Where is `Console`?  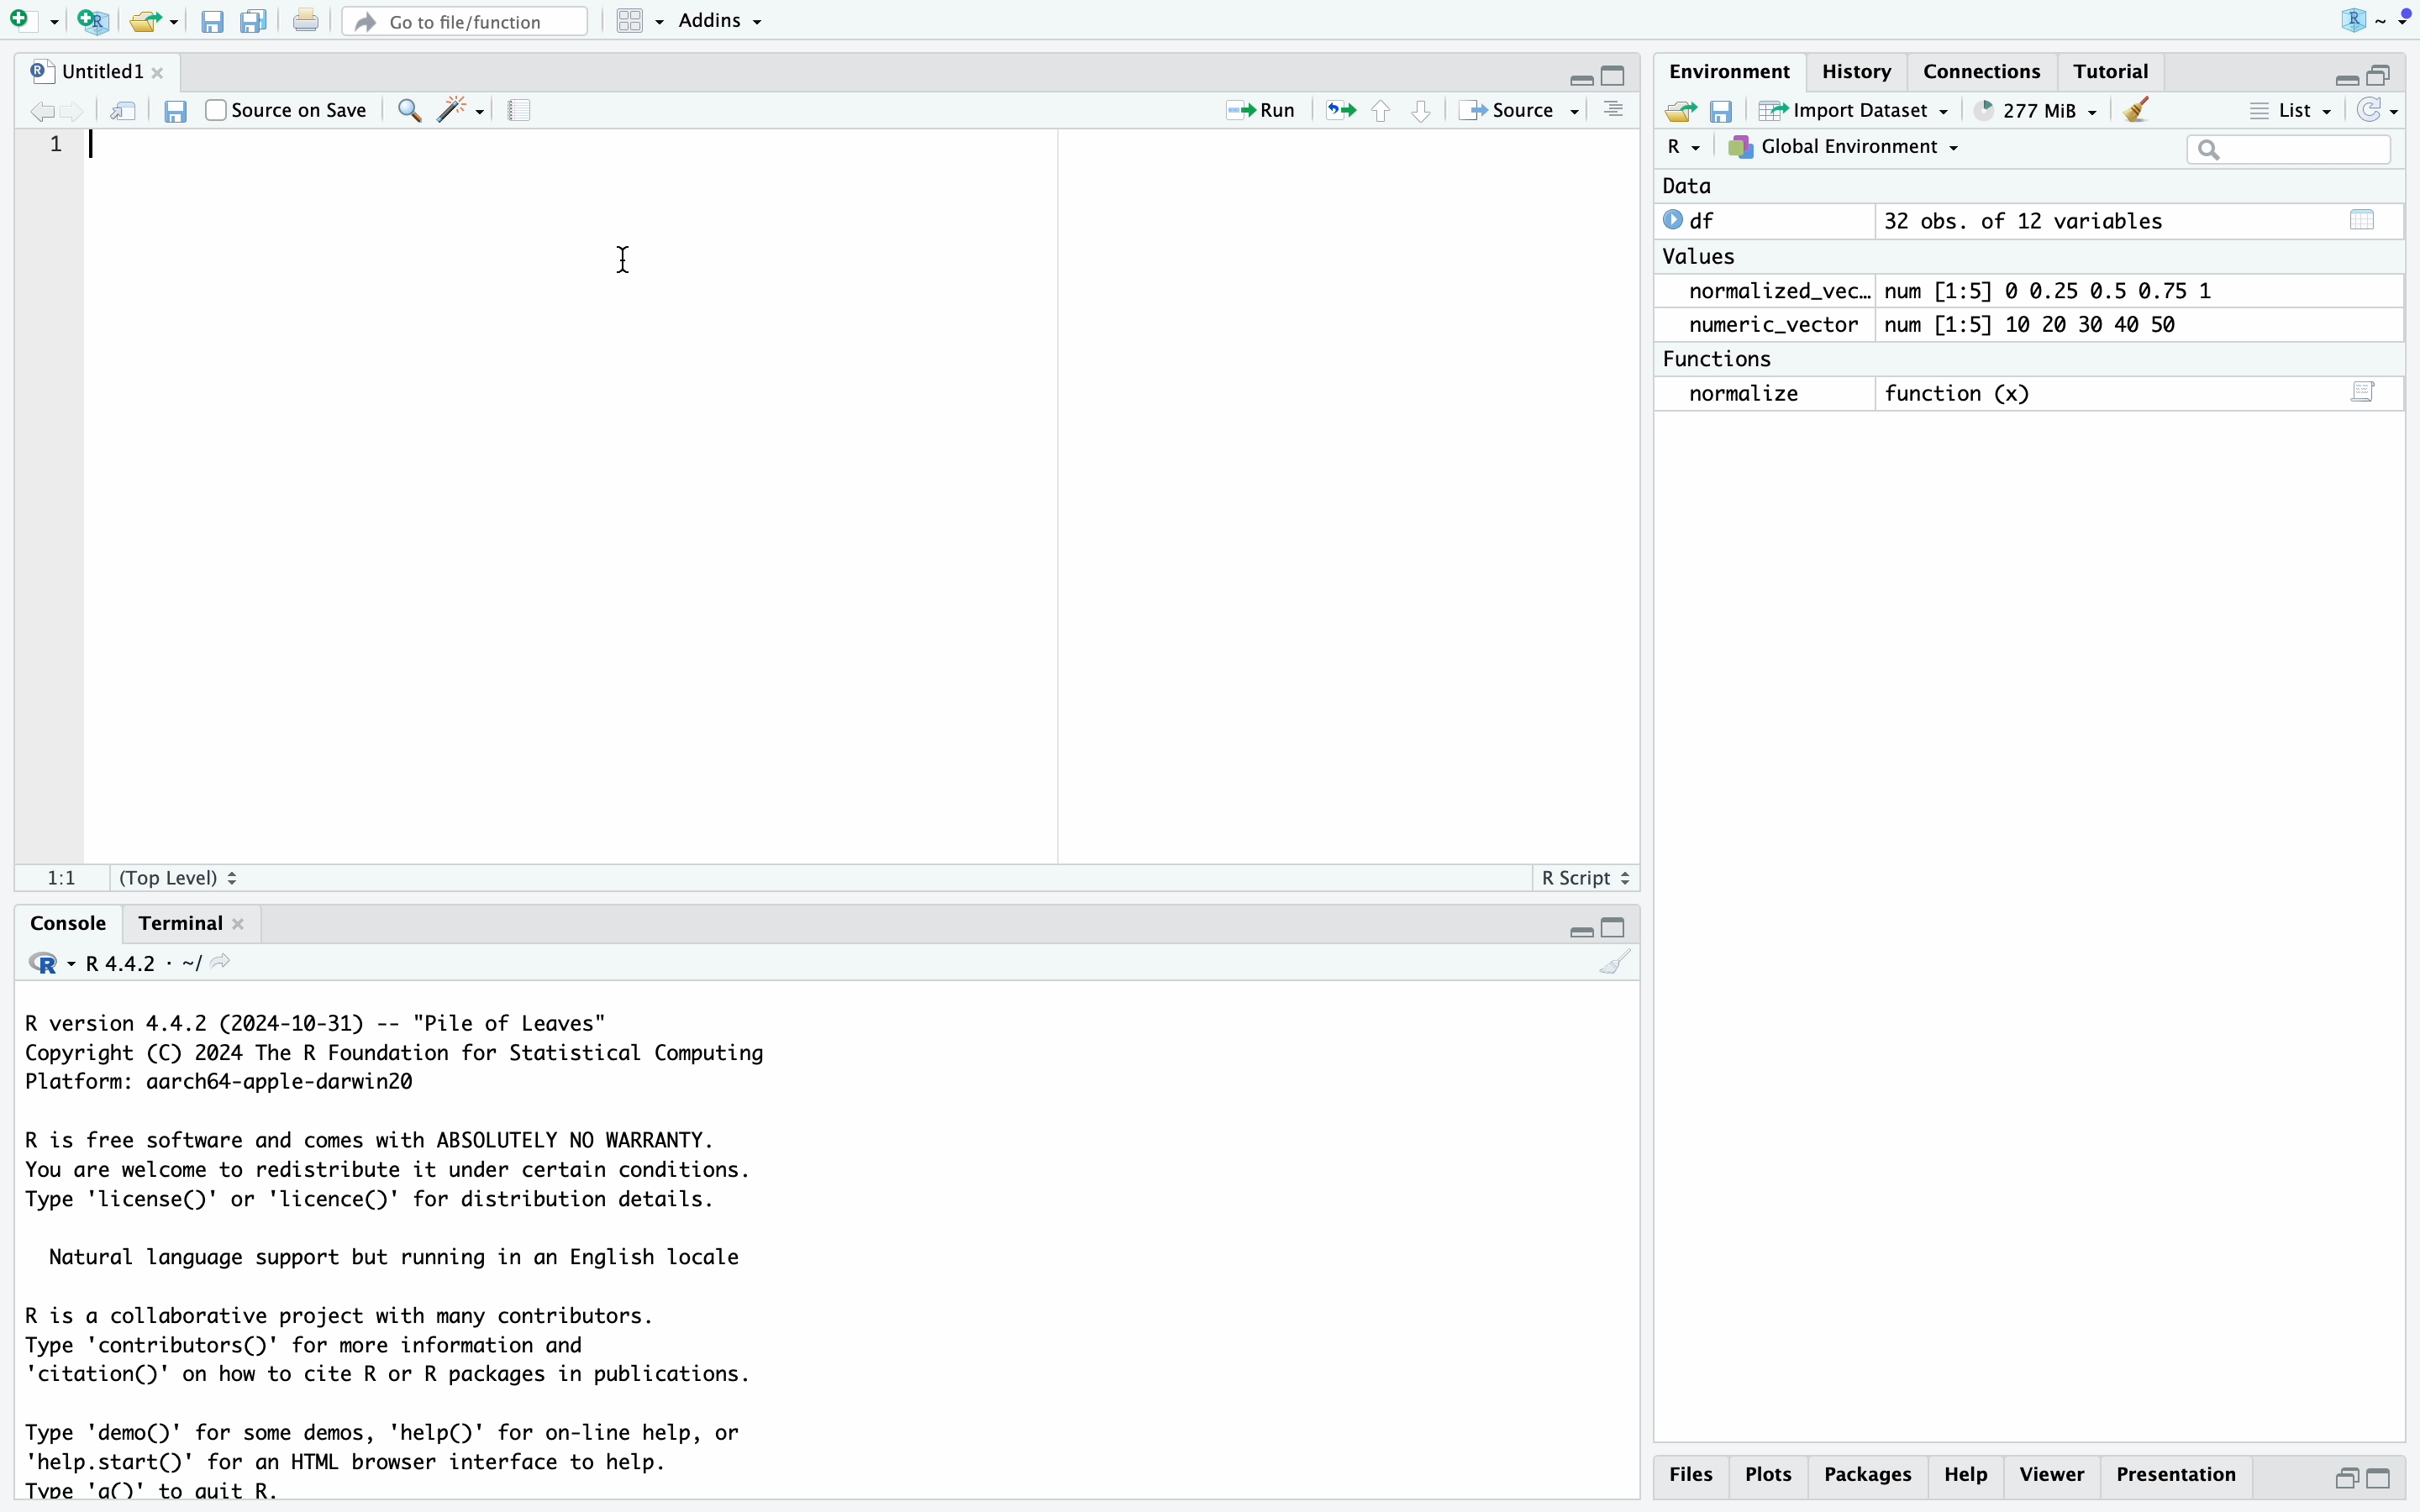
Console is located at coordinates (55, 921).